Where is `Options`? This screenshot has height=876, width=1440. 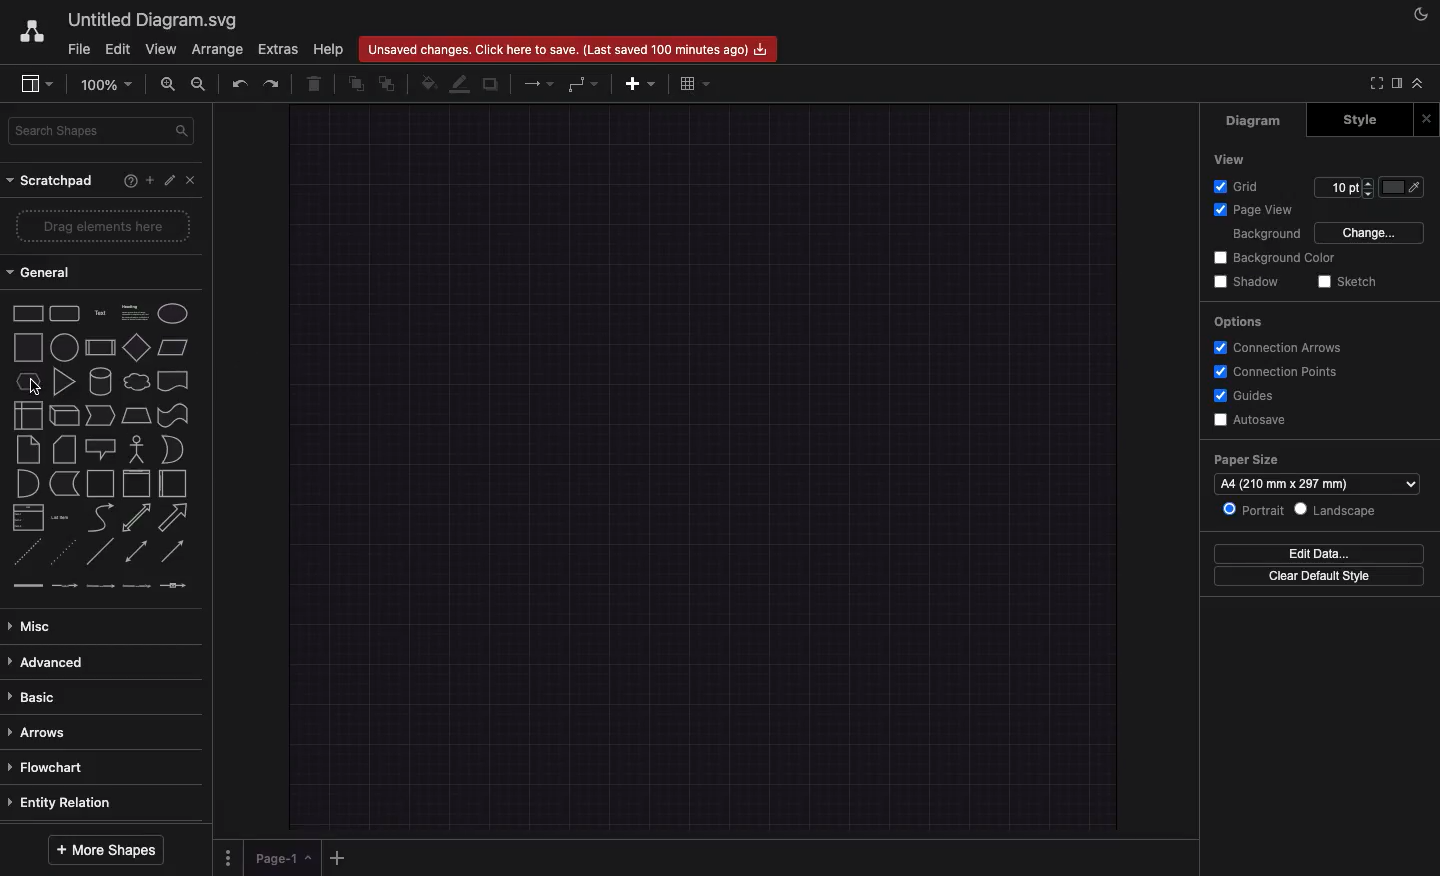
Options is located at coordinates (1244, 322).